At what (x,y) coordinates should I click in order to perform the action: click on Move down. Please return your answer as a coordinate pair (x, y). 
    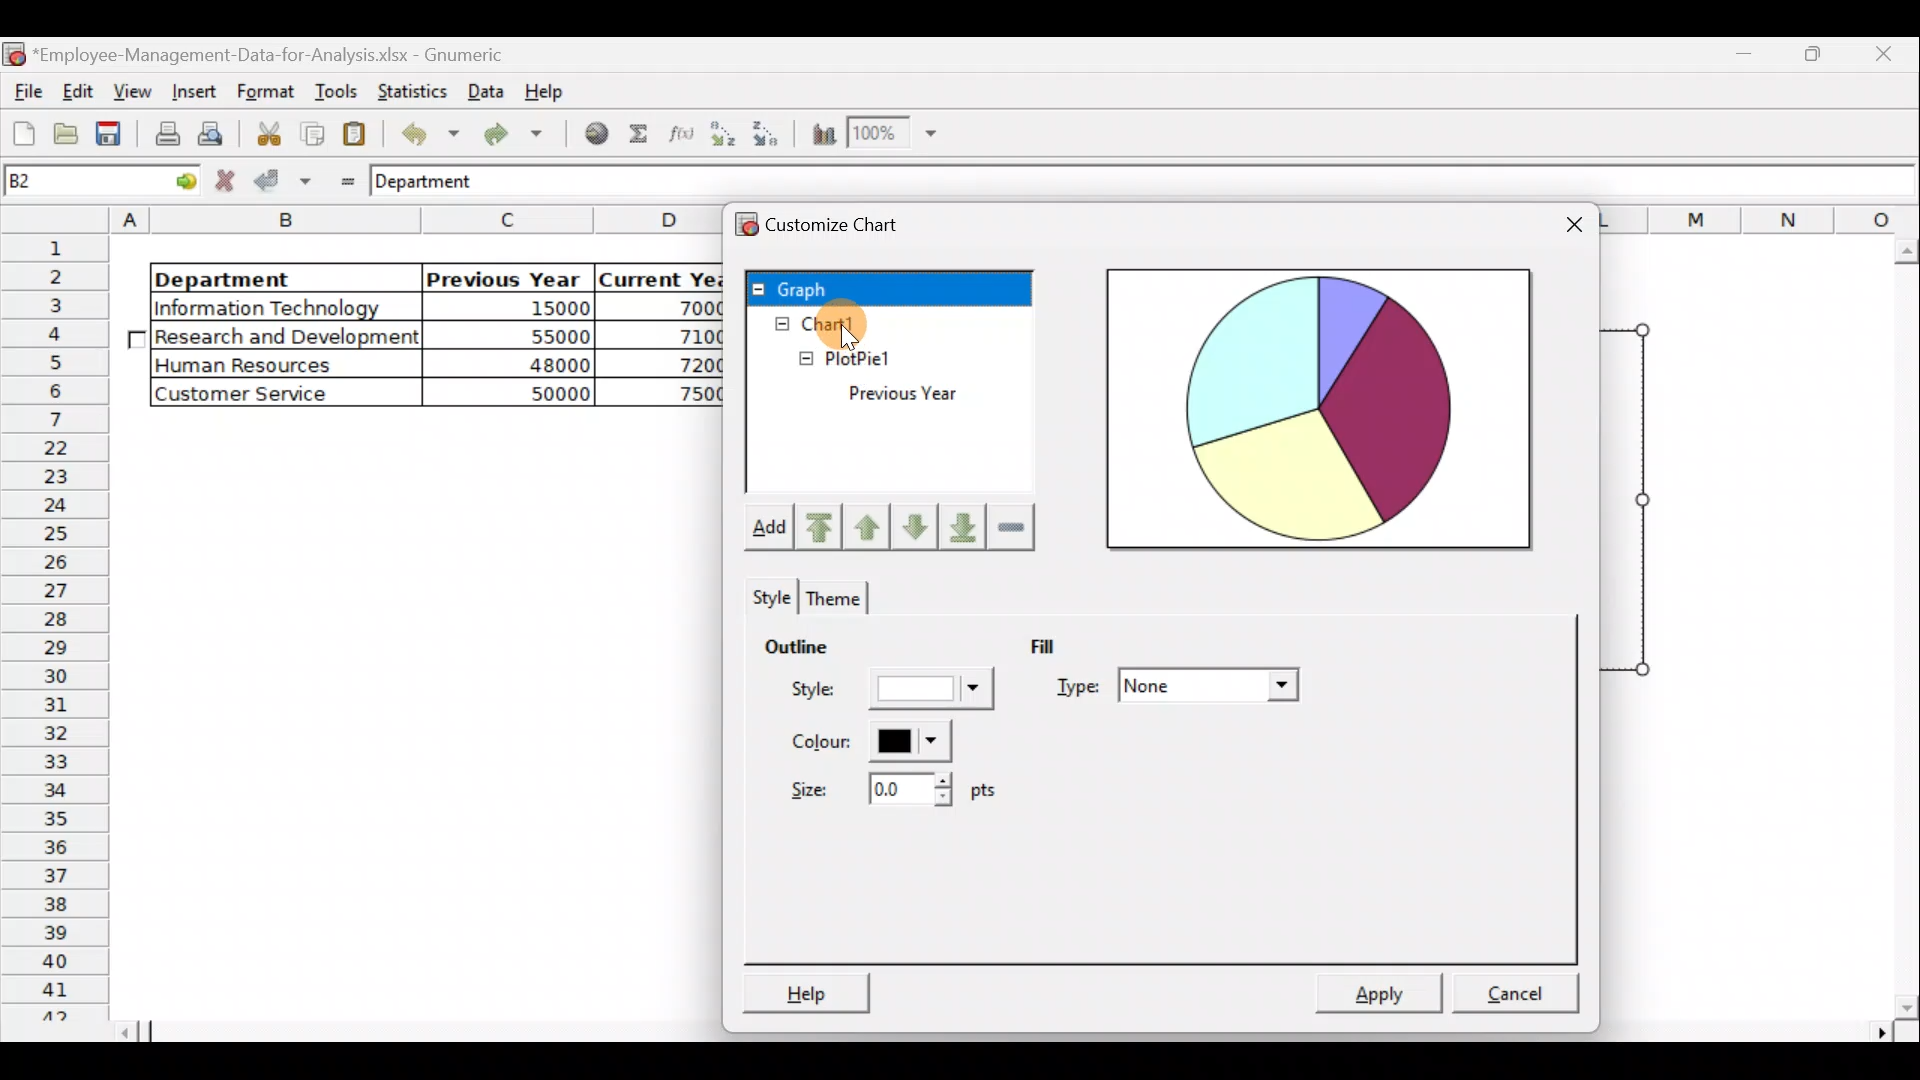
    Looking at the image, I should click on (920, 530).